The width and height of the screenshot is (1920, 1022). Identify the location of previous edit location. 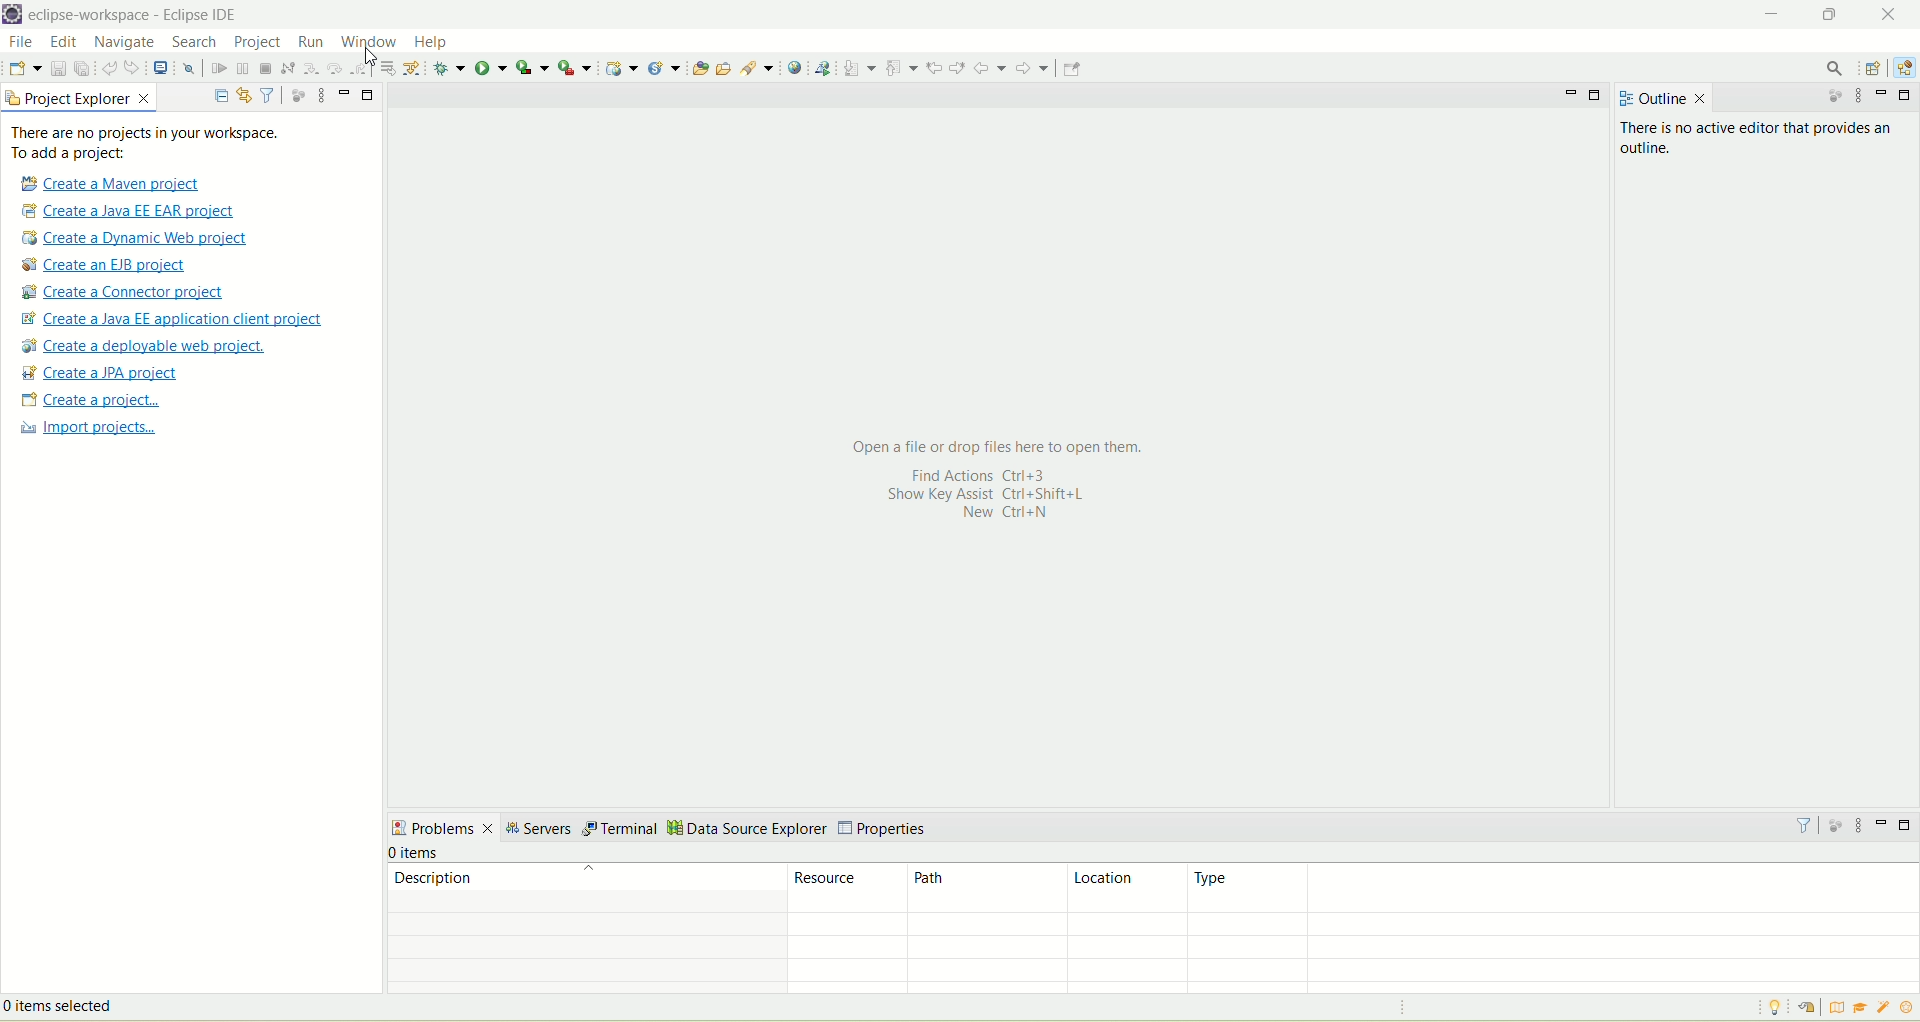
(932, 67).